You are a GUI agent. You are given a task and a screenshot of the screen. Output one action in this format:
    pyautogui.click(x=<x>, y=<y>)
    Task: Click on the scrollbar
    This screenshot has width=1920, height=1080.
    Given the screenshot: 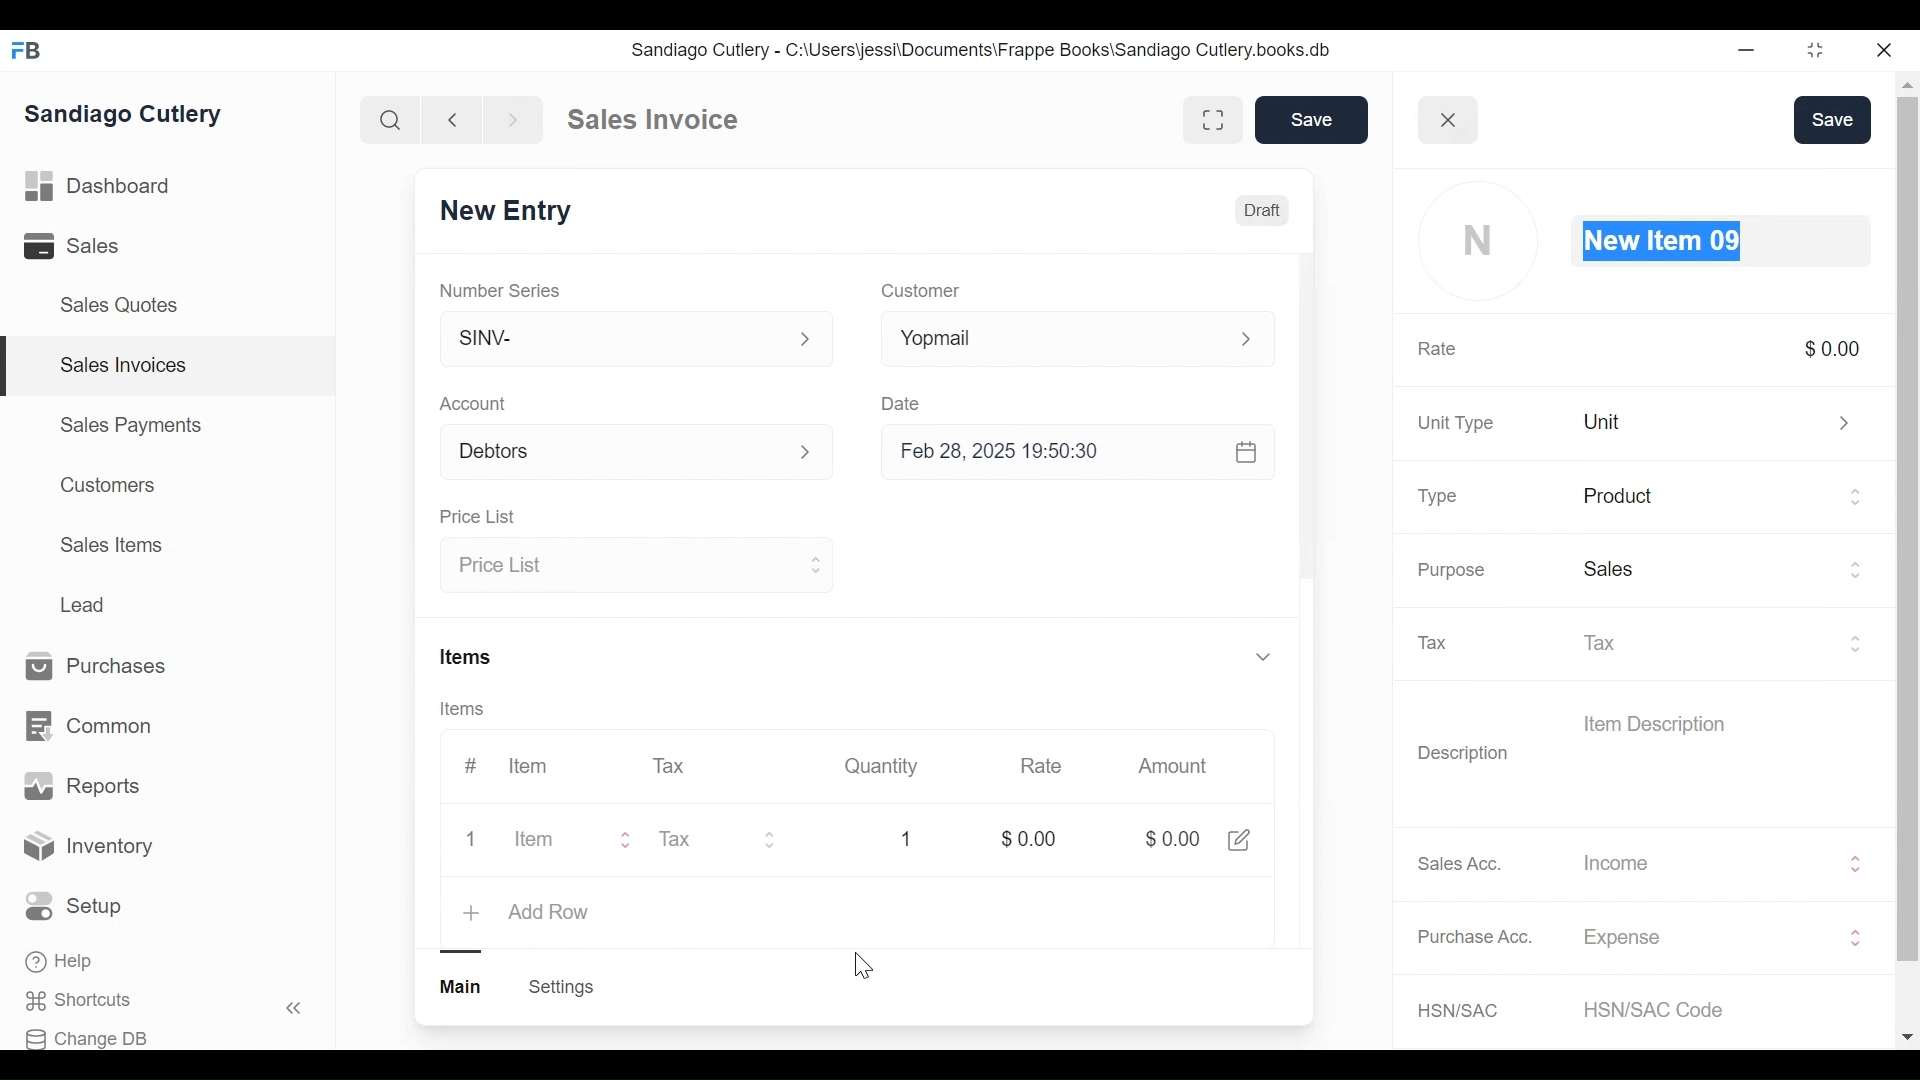 What is the action you would take?
    pyautogui.click(x=1906, y=527)
    